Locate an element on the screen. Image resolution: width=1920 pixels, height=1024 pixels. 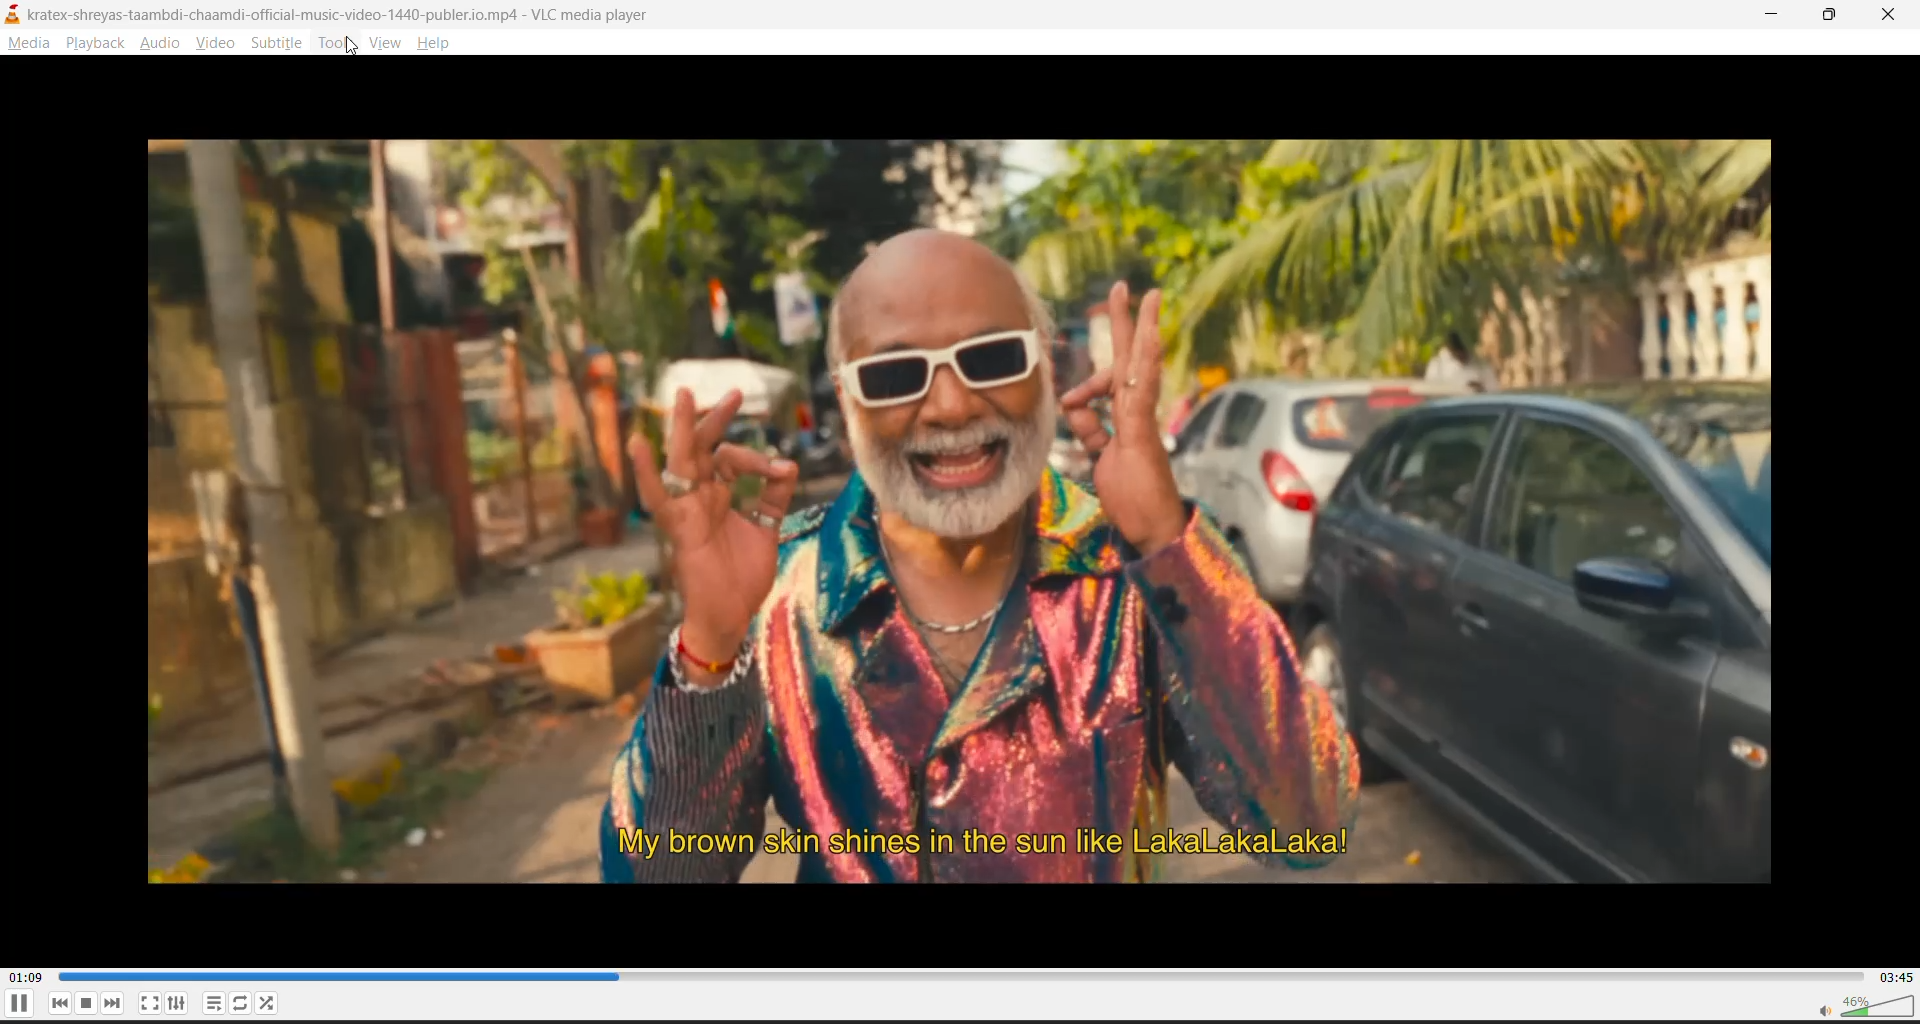
video is located at coordinates (220, 43).